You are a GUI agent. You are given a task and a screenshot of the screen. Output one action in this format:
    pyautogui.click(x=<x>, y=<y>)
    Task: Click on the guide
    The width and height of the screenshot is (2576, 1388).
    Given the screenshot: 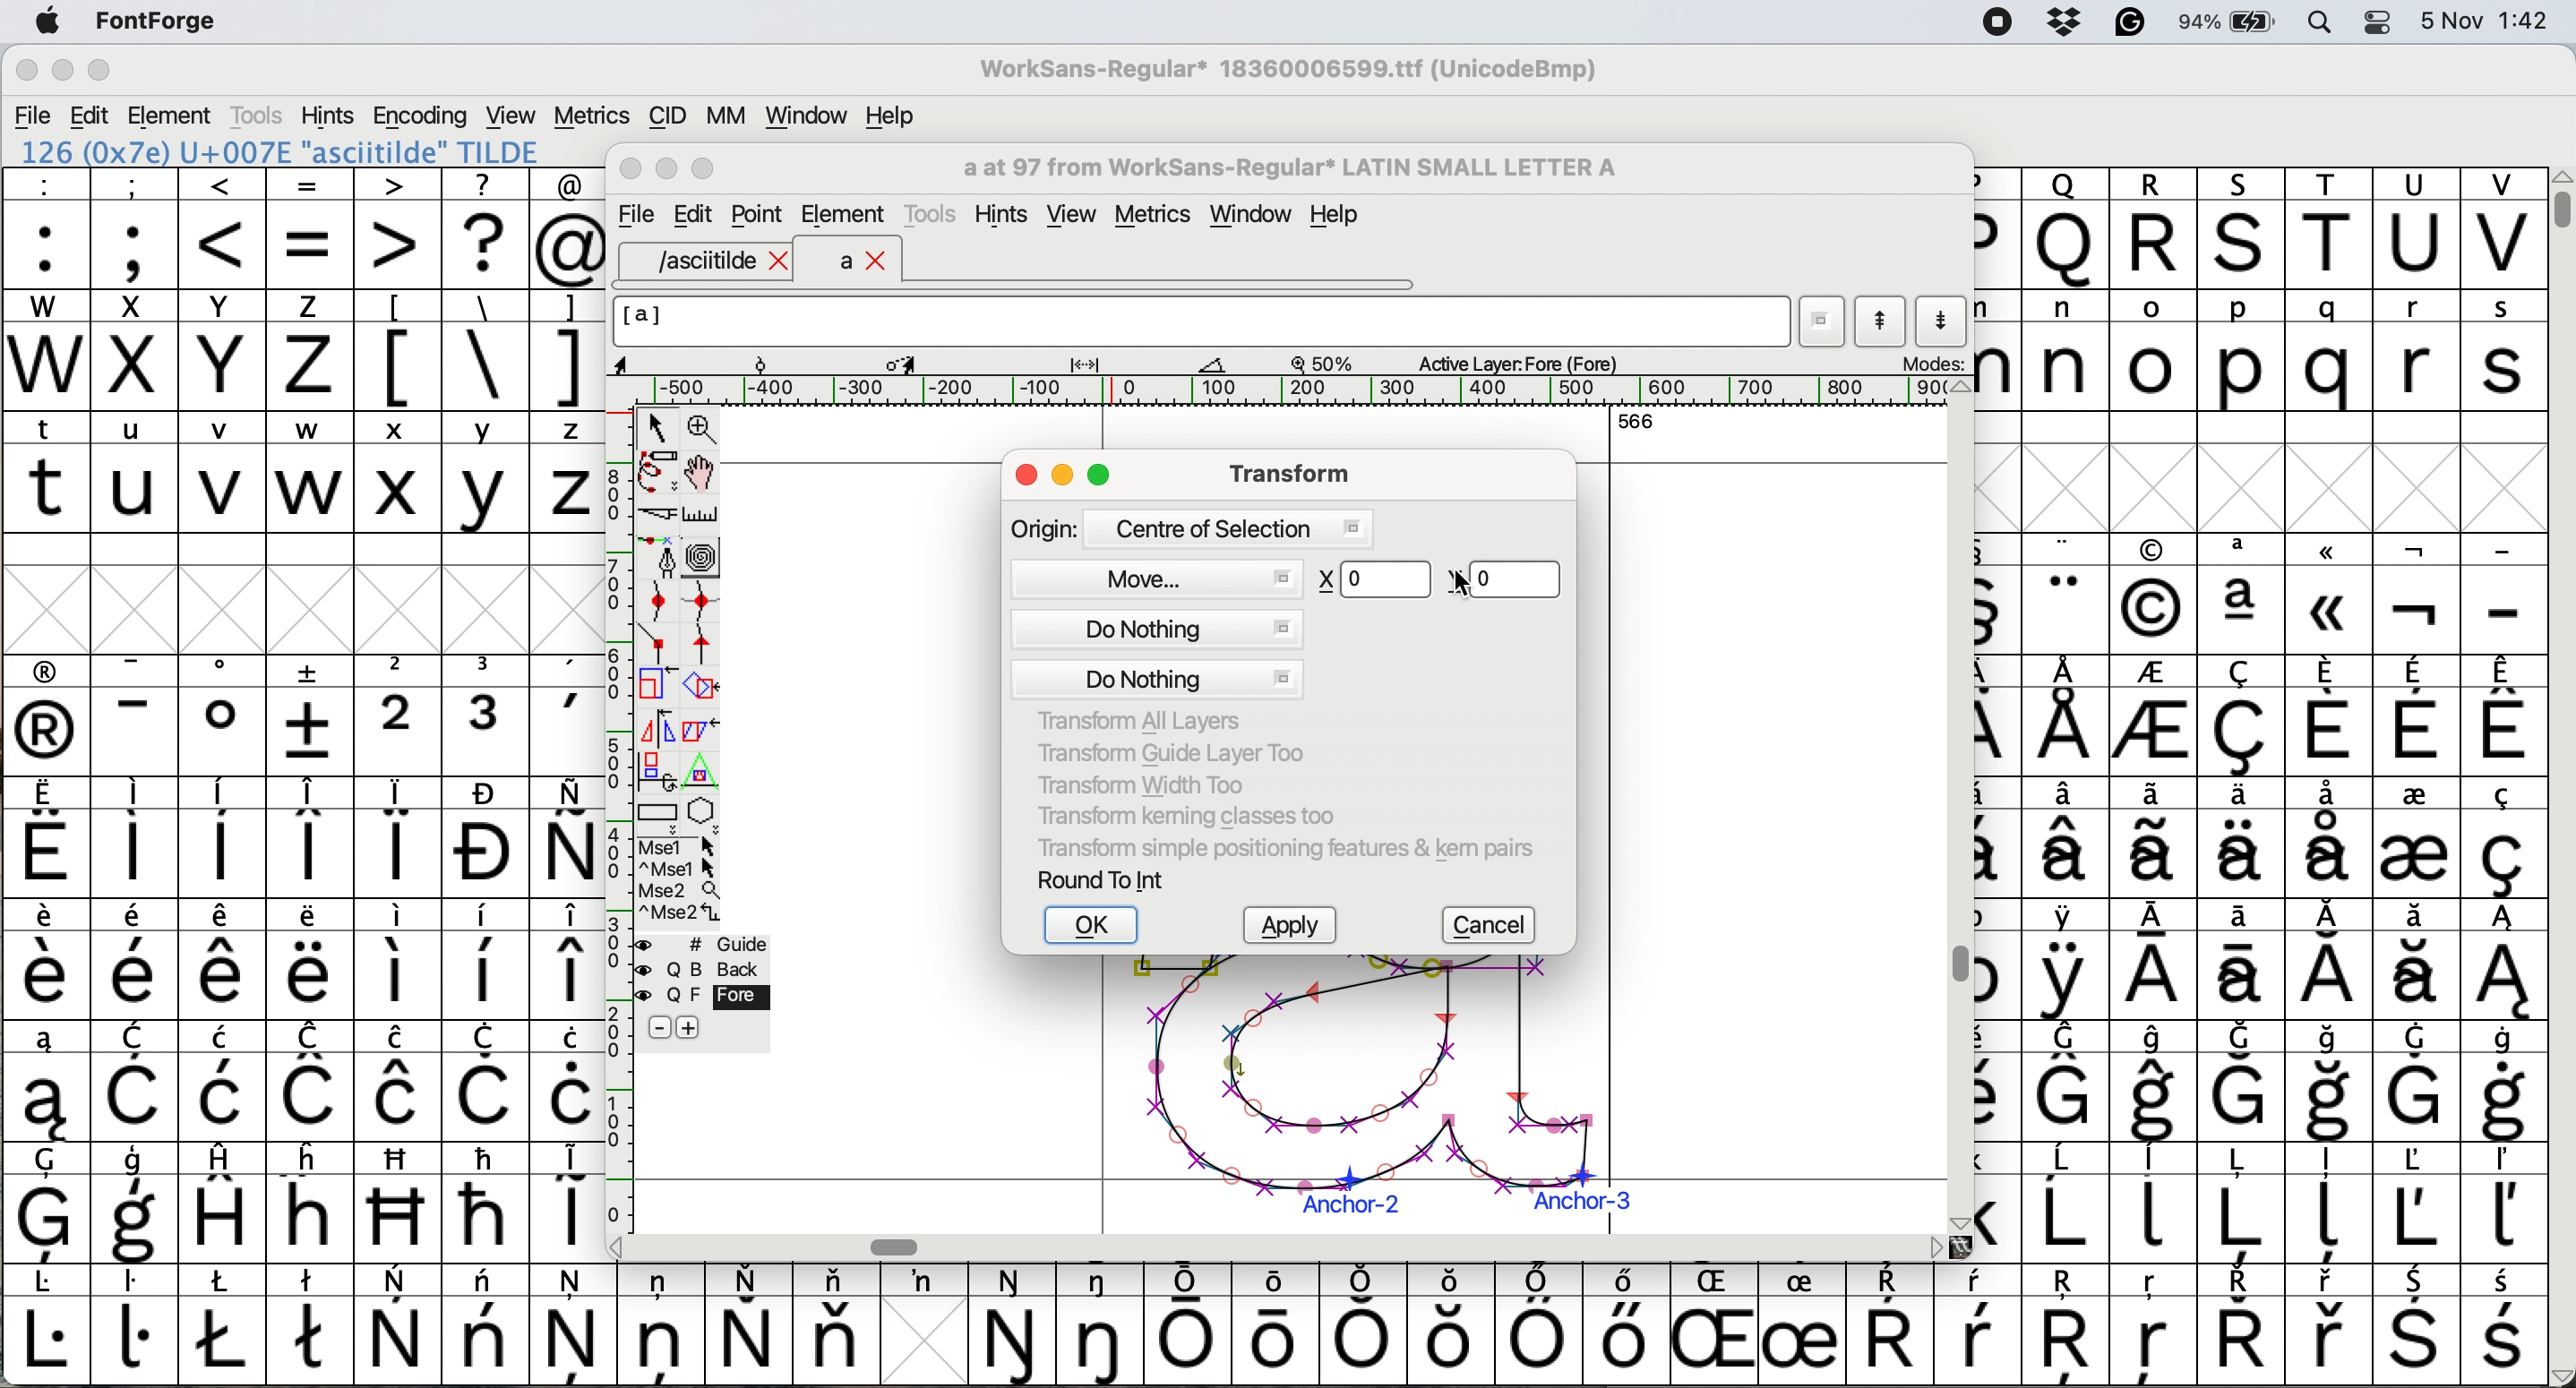 What is the action you would take?
    pyautogui.click(x=714, y=941)
    